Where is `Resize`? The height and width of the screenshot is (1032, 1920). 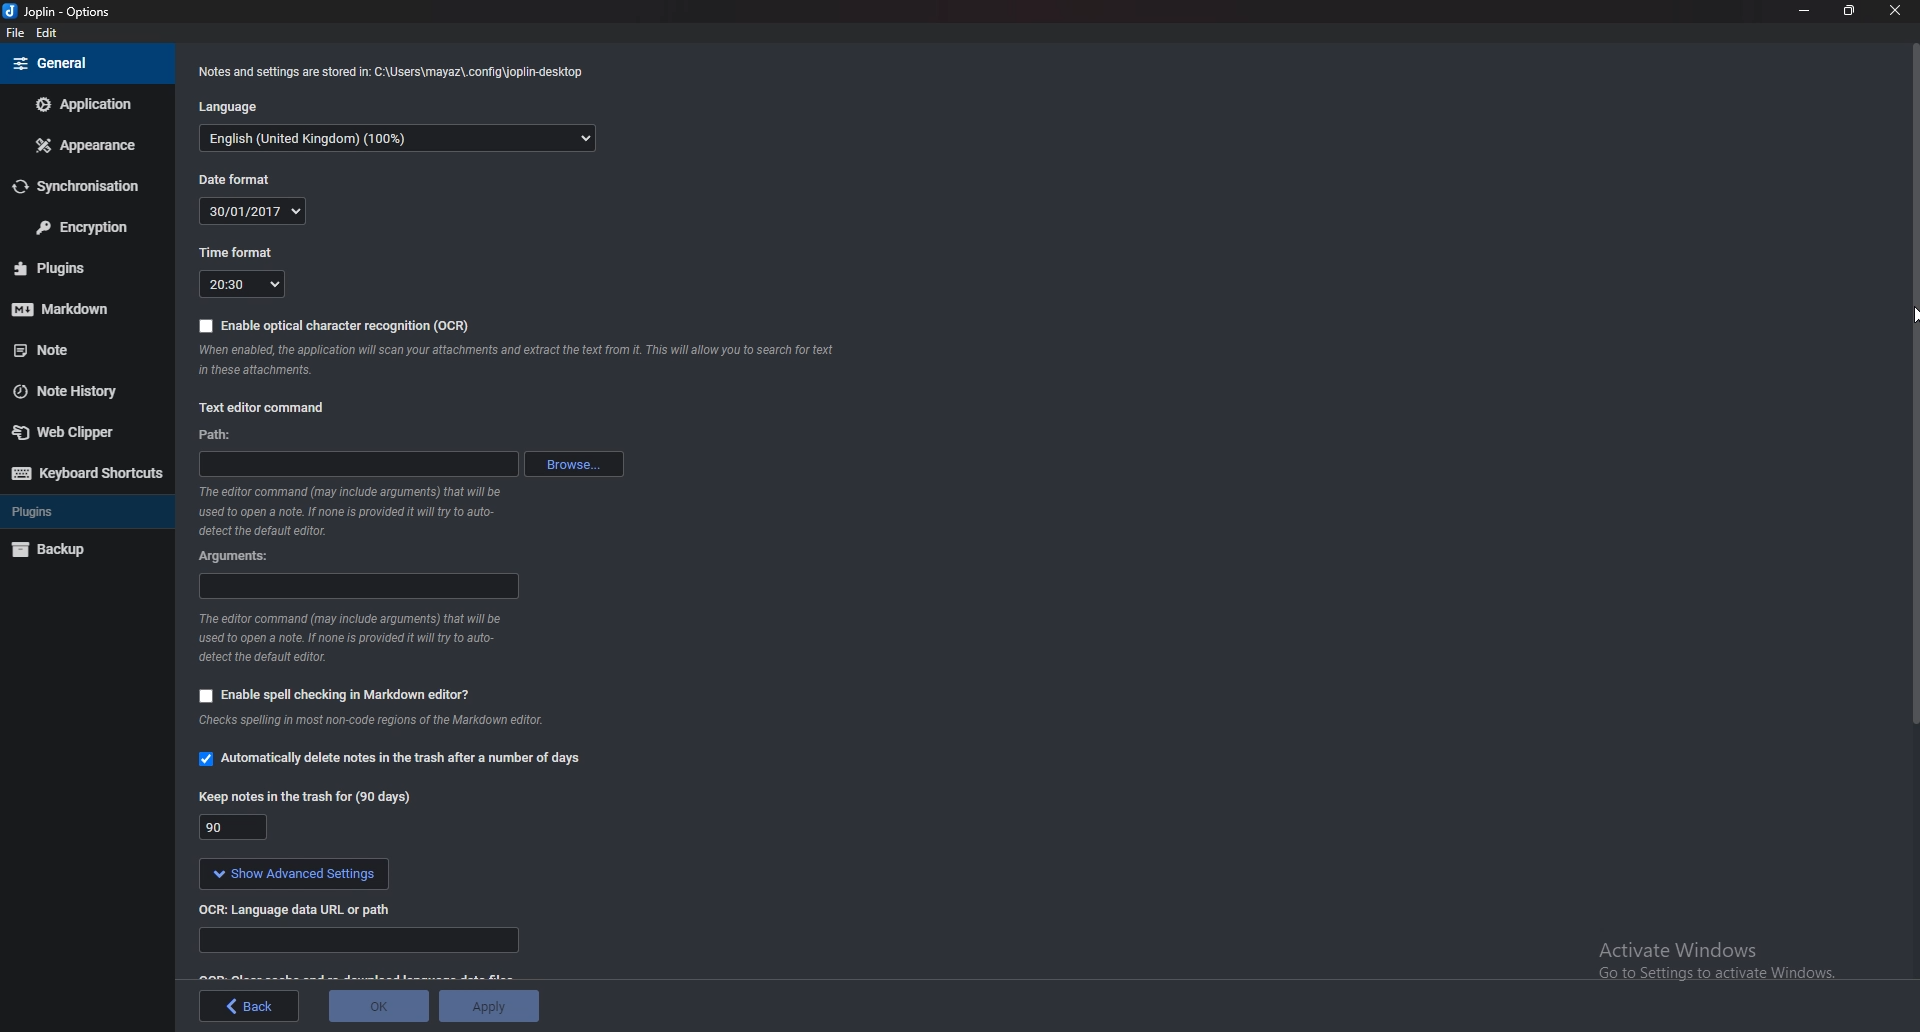 Resize is located at coordinates (1850, 10).